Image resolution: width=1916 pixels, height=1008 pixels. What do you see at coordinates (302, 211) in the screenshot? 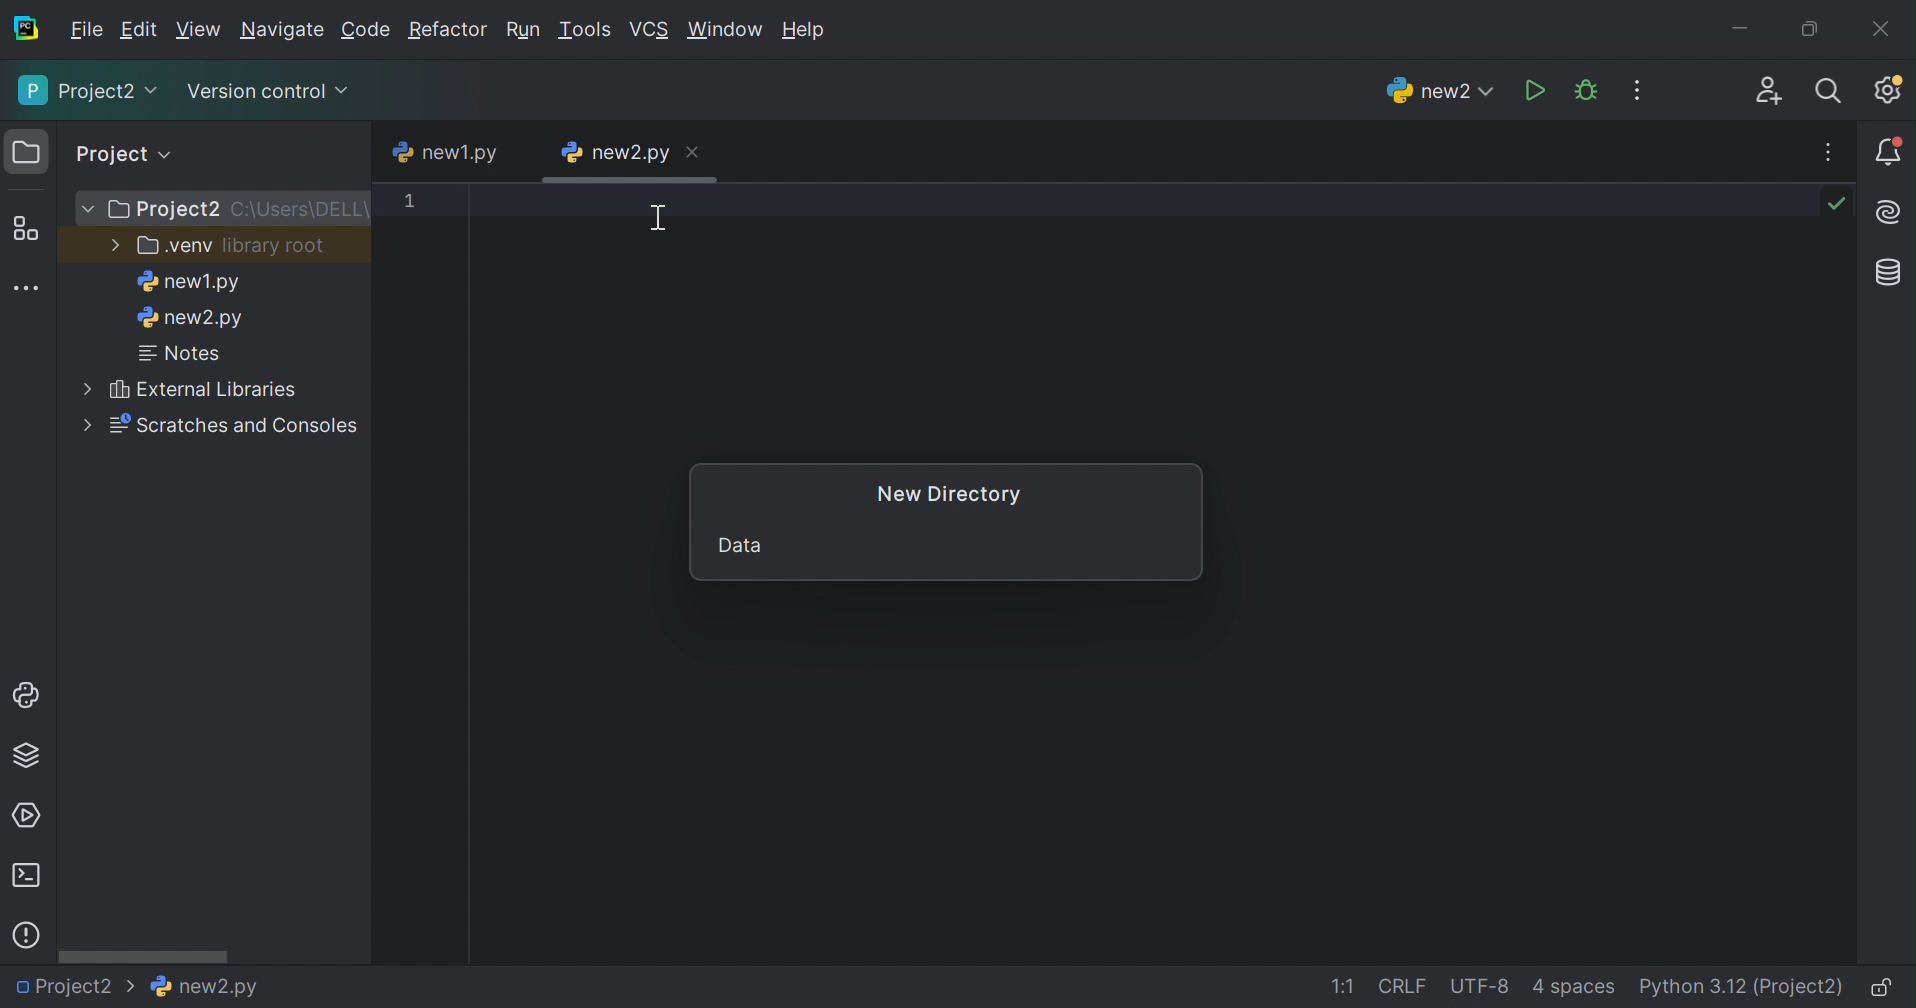
I see `C:\Users\DELL\` at bounding box center [302, 211].